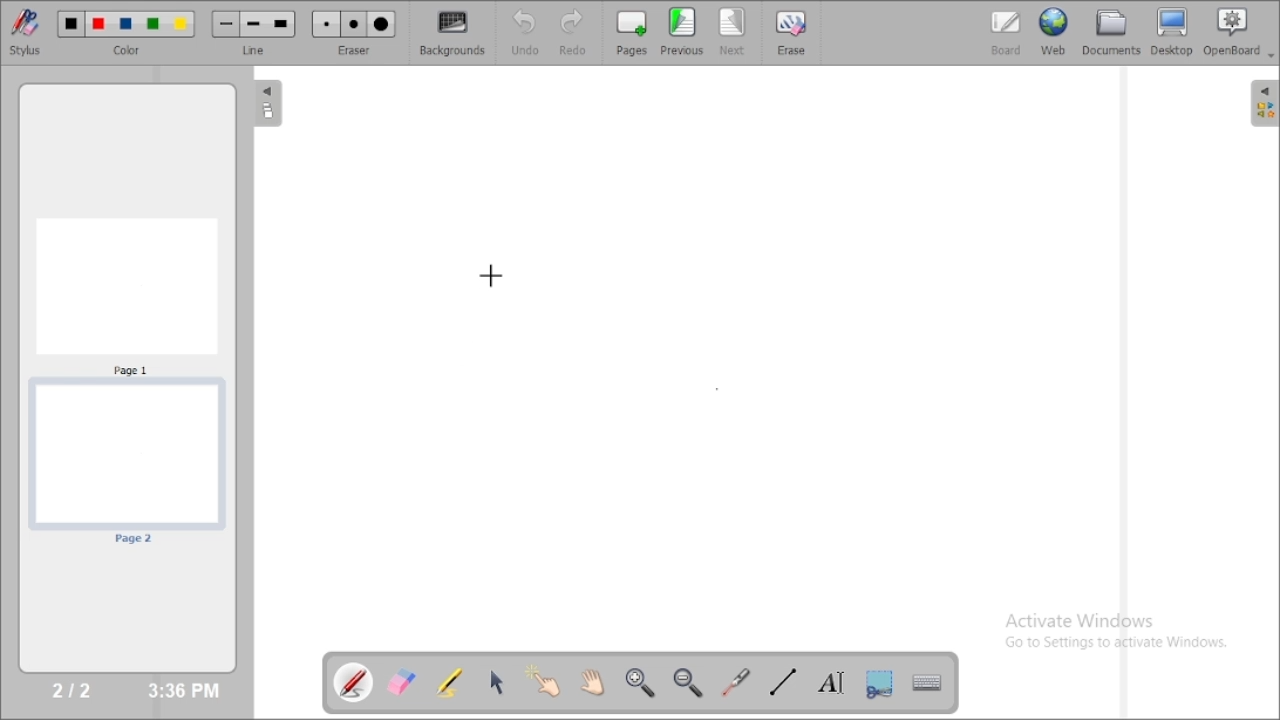 This screenshot has width=1280, height=720. What do you see at coordinates (690, 683) in the screenshot?
I see `zoom out` at bounding box center [690, 683].